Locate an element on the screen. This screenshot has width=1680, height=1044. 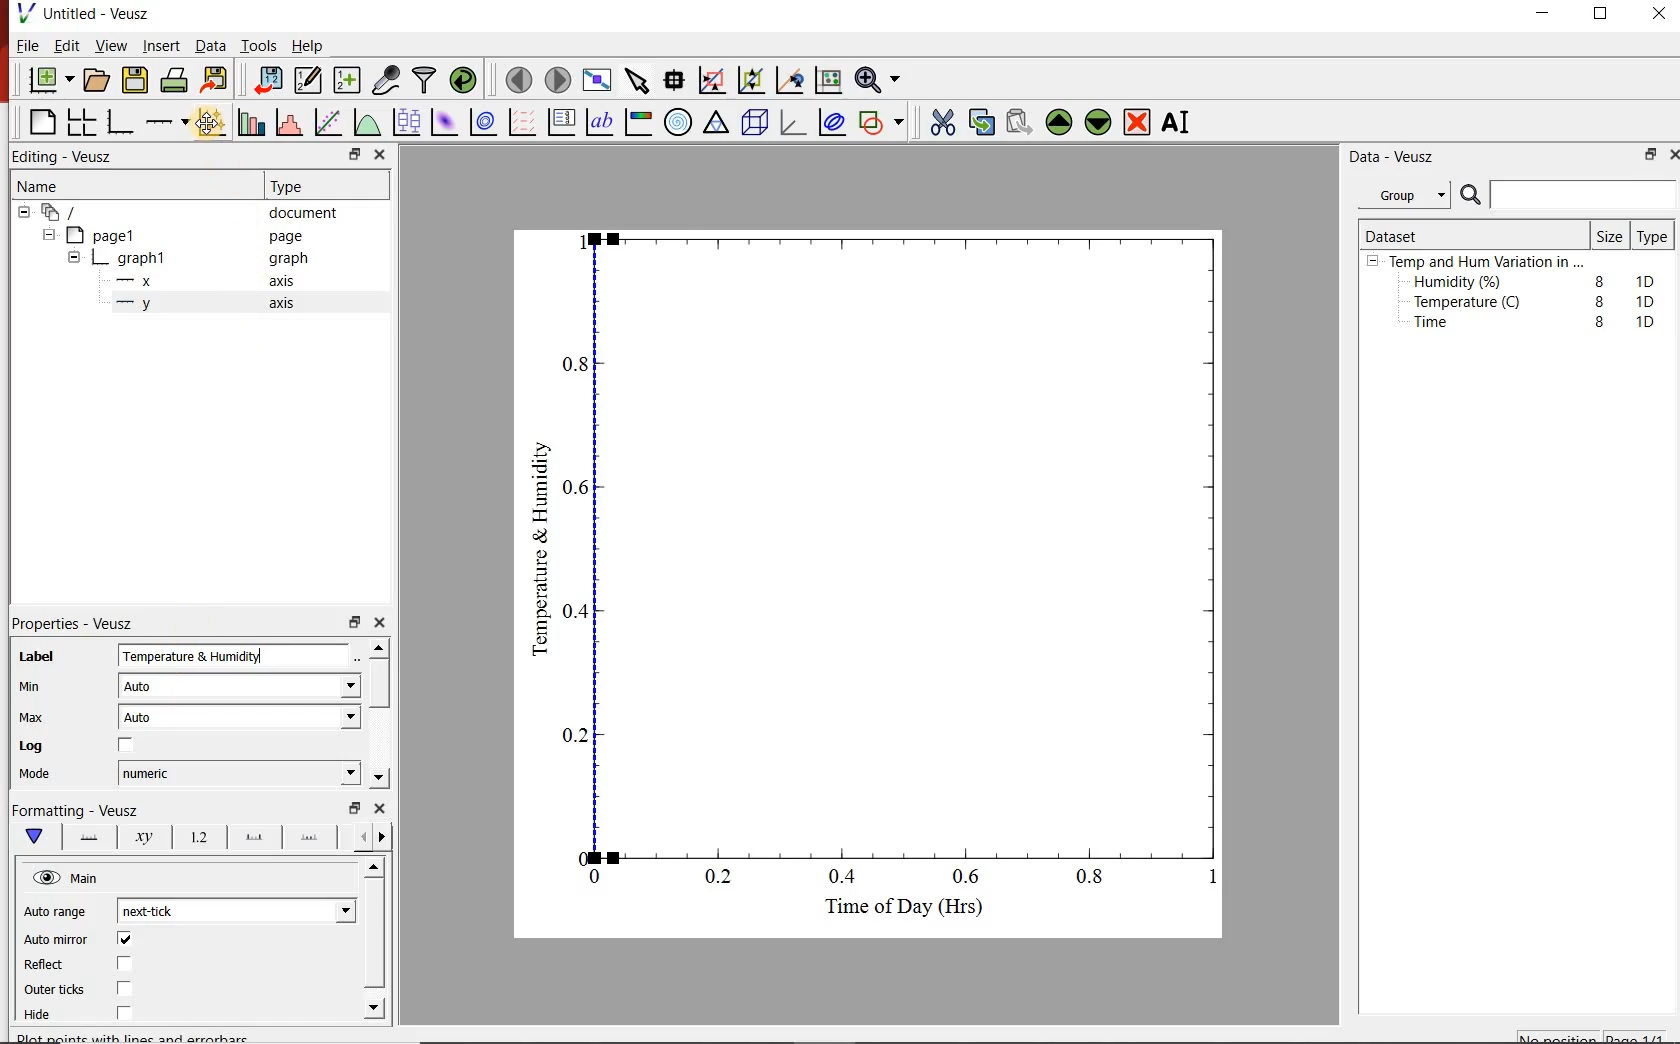
restore down is located at coordinates (342, 154).